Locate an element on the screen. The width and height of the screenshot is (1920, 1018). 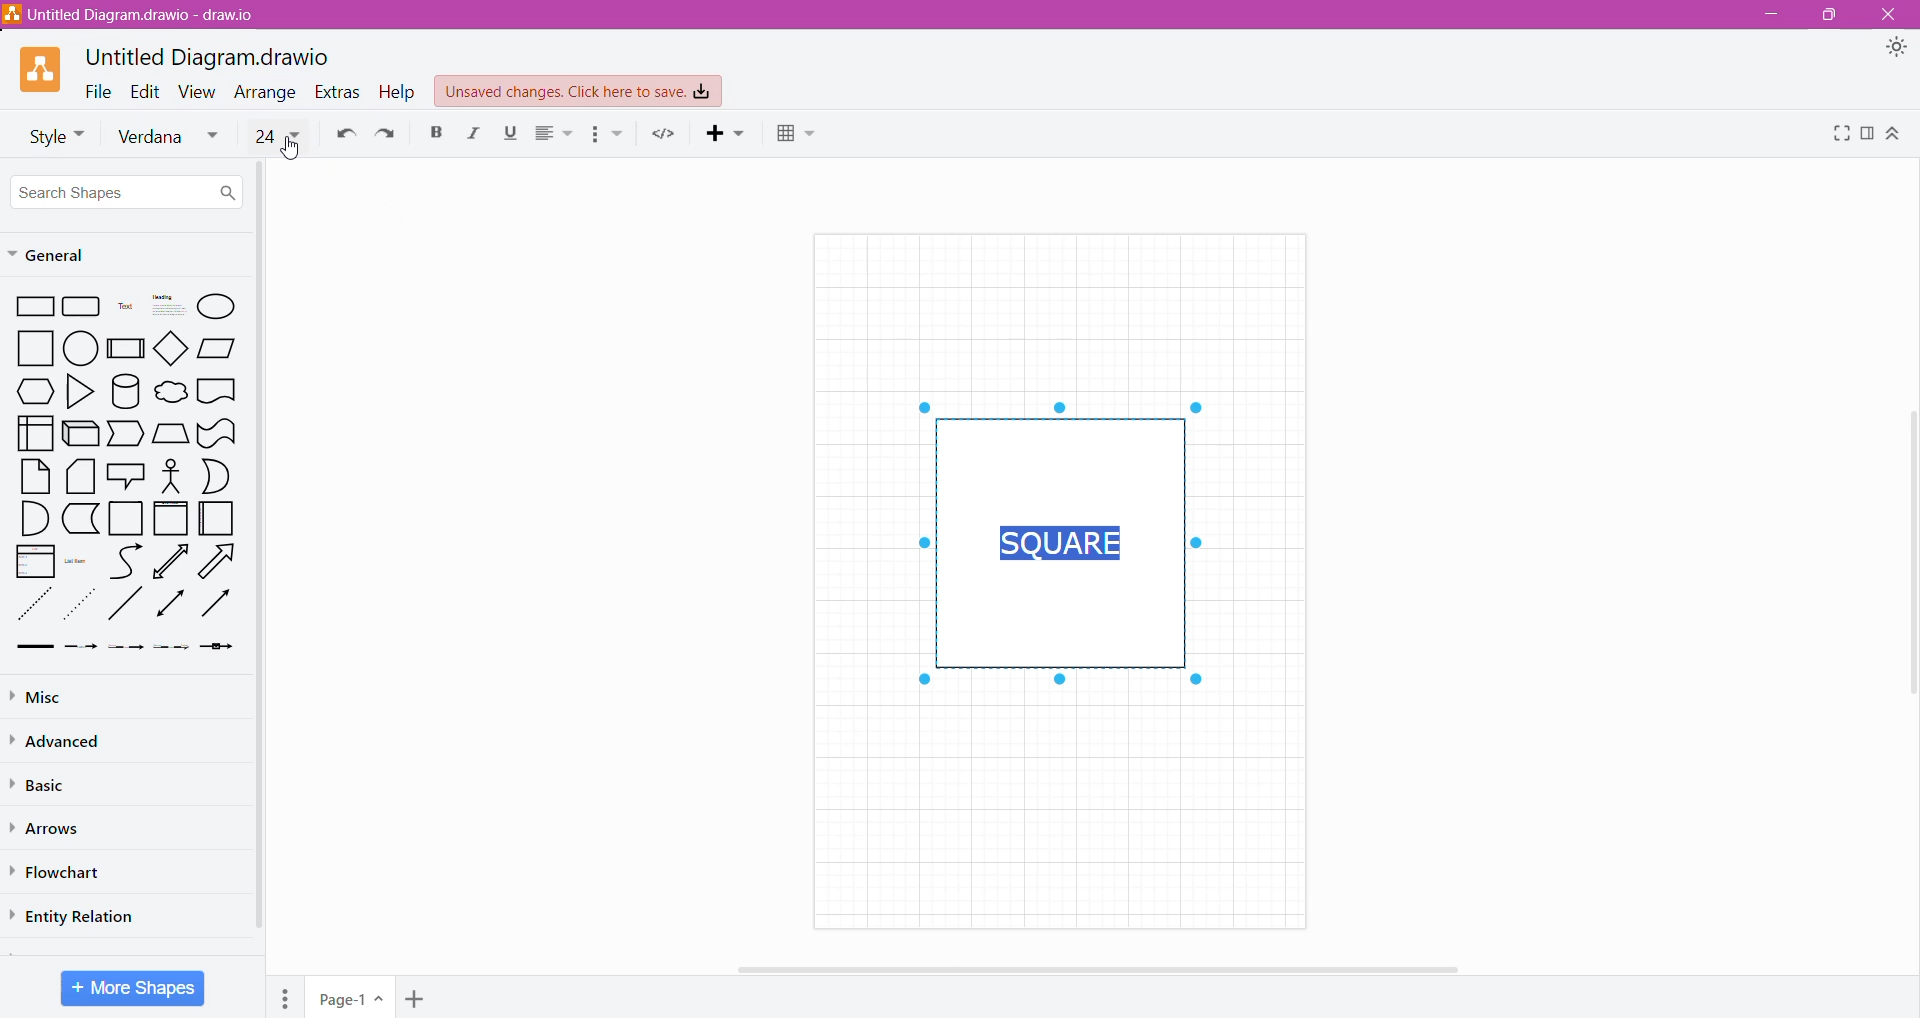
Arrange is located at coordinates (267, 93).